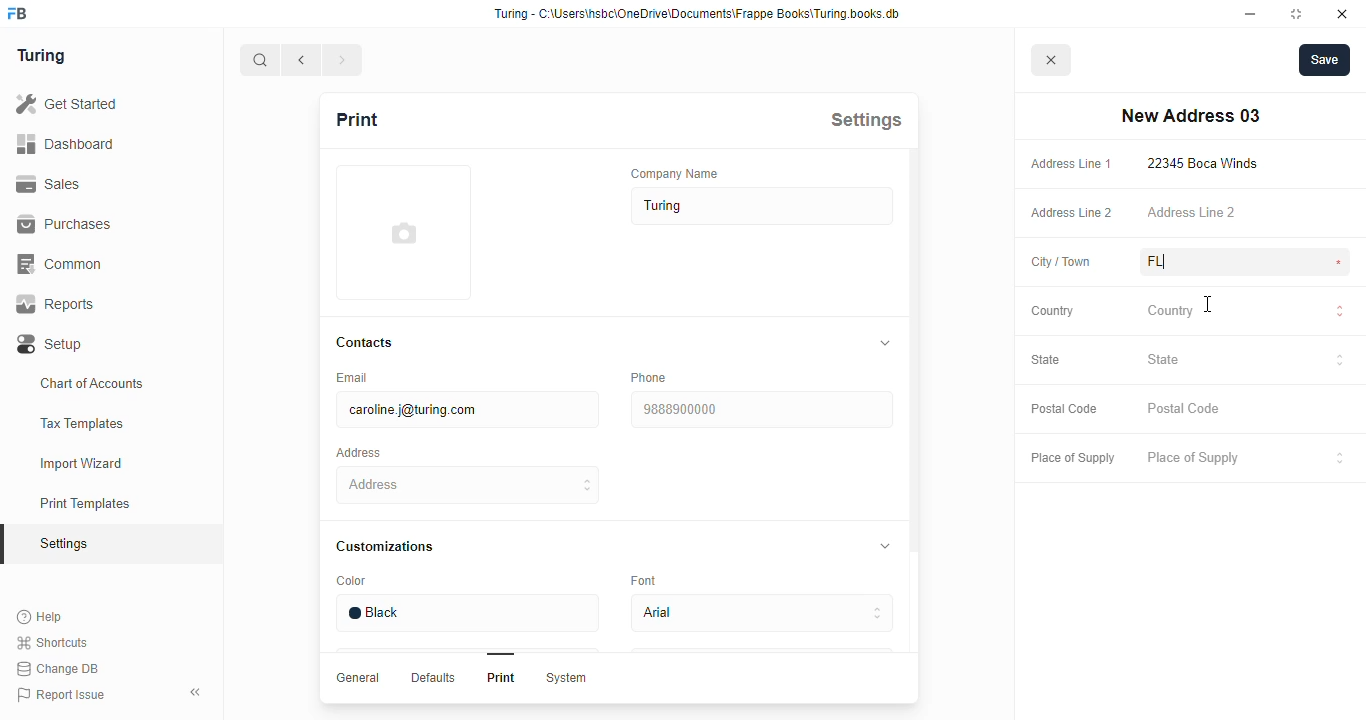  What do you see at coordinates (356, 119) in the screenshot?
I see `print` at bounding box center [356, 119].